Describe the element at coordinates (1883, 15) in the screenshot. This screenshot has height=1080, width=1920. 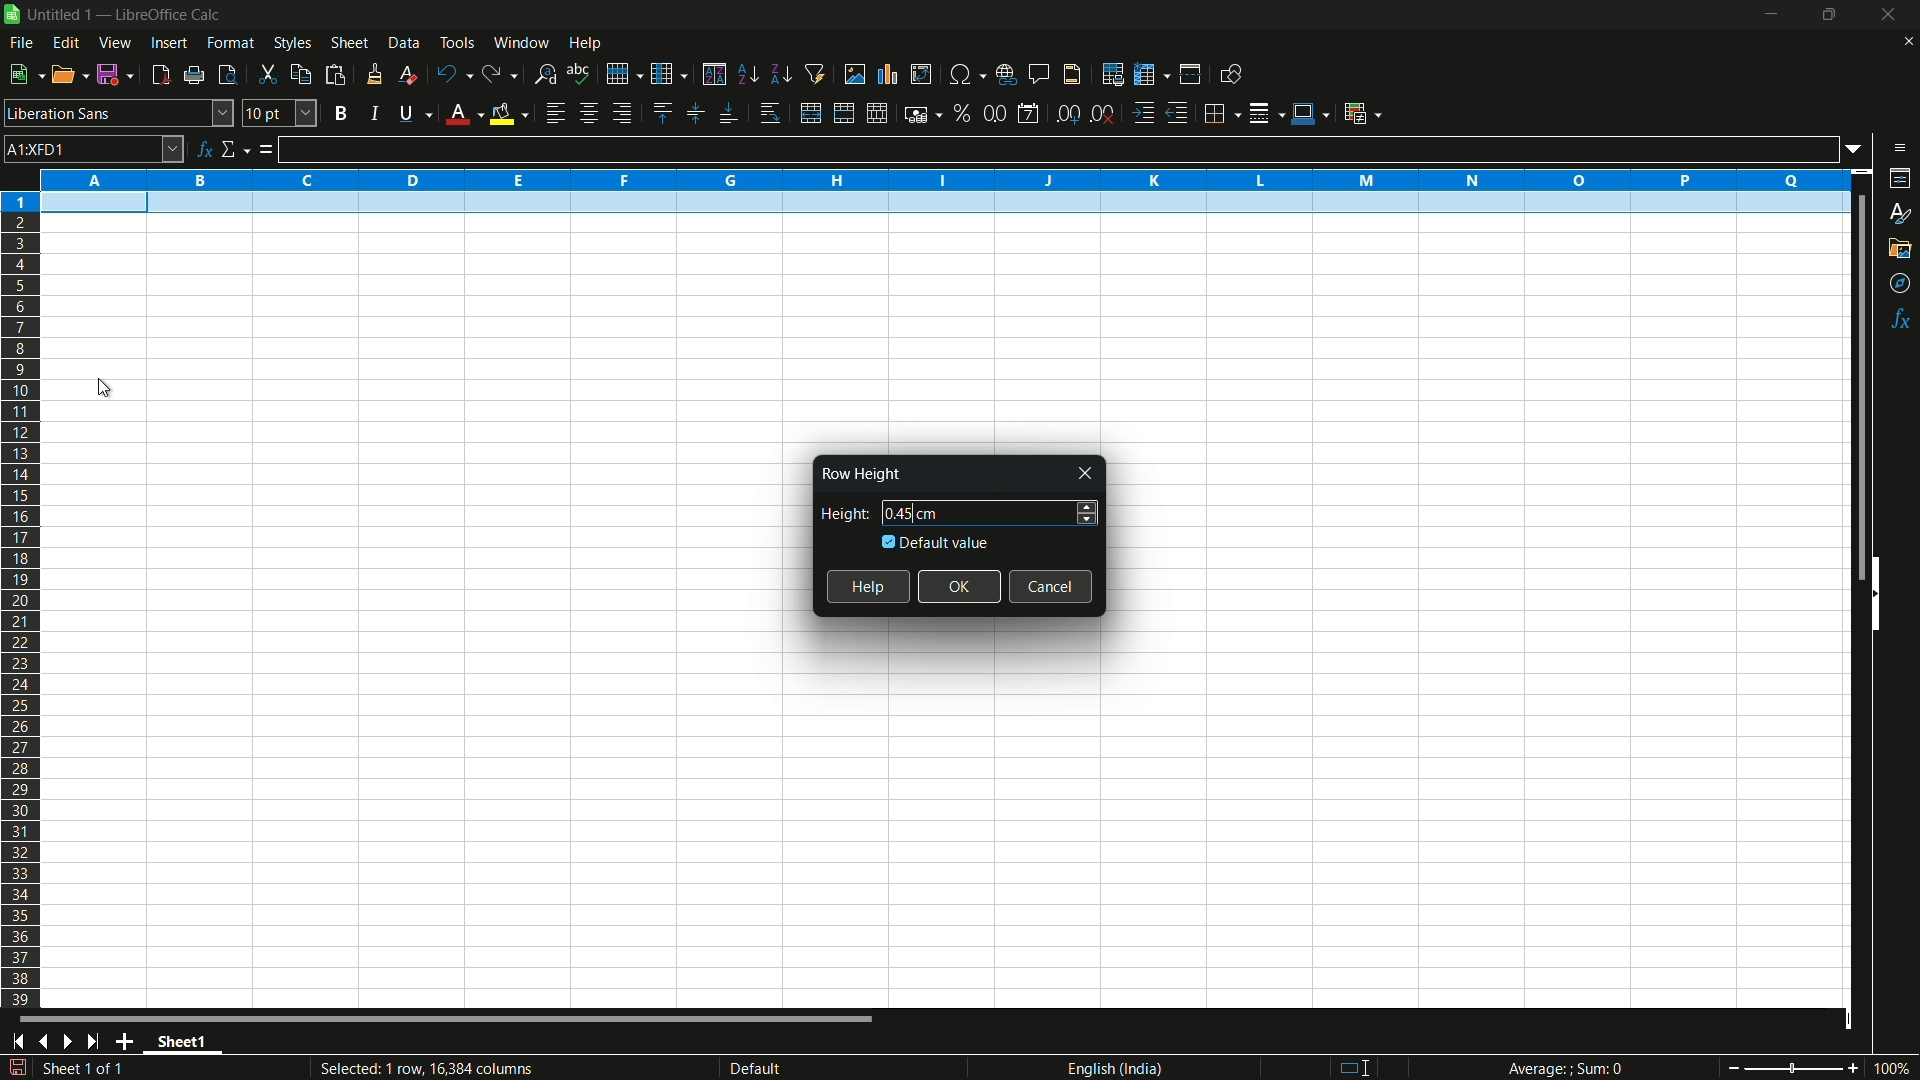
I see `close app` at that location.